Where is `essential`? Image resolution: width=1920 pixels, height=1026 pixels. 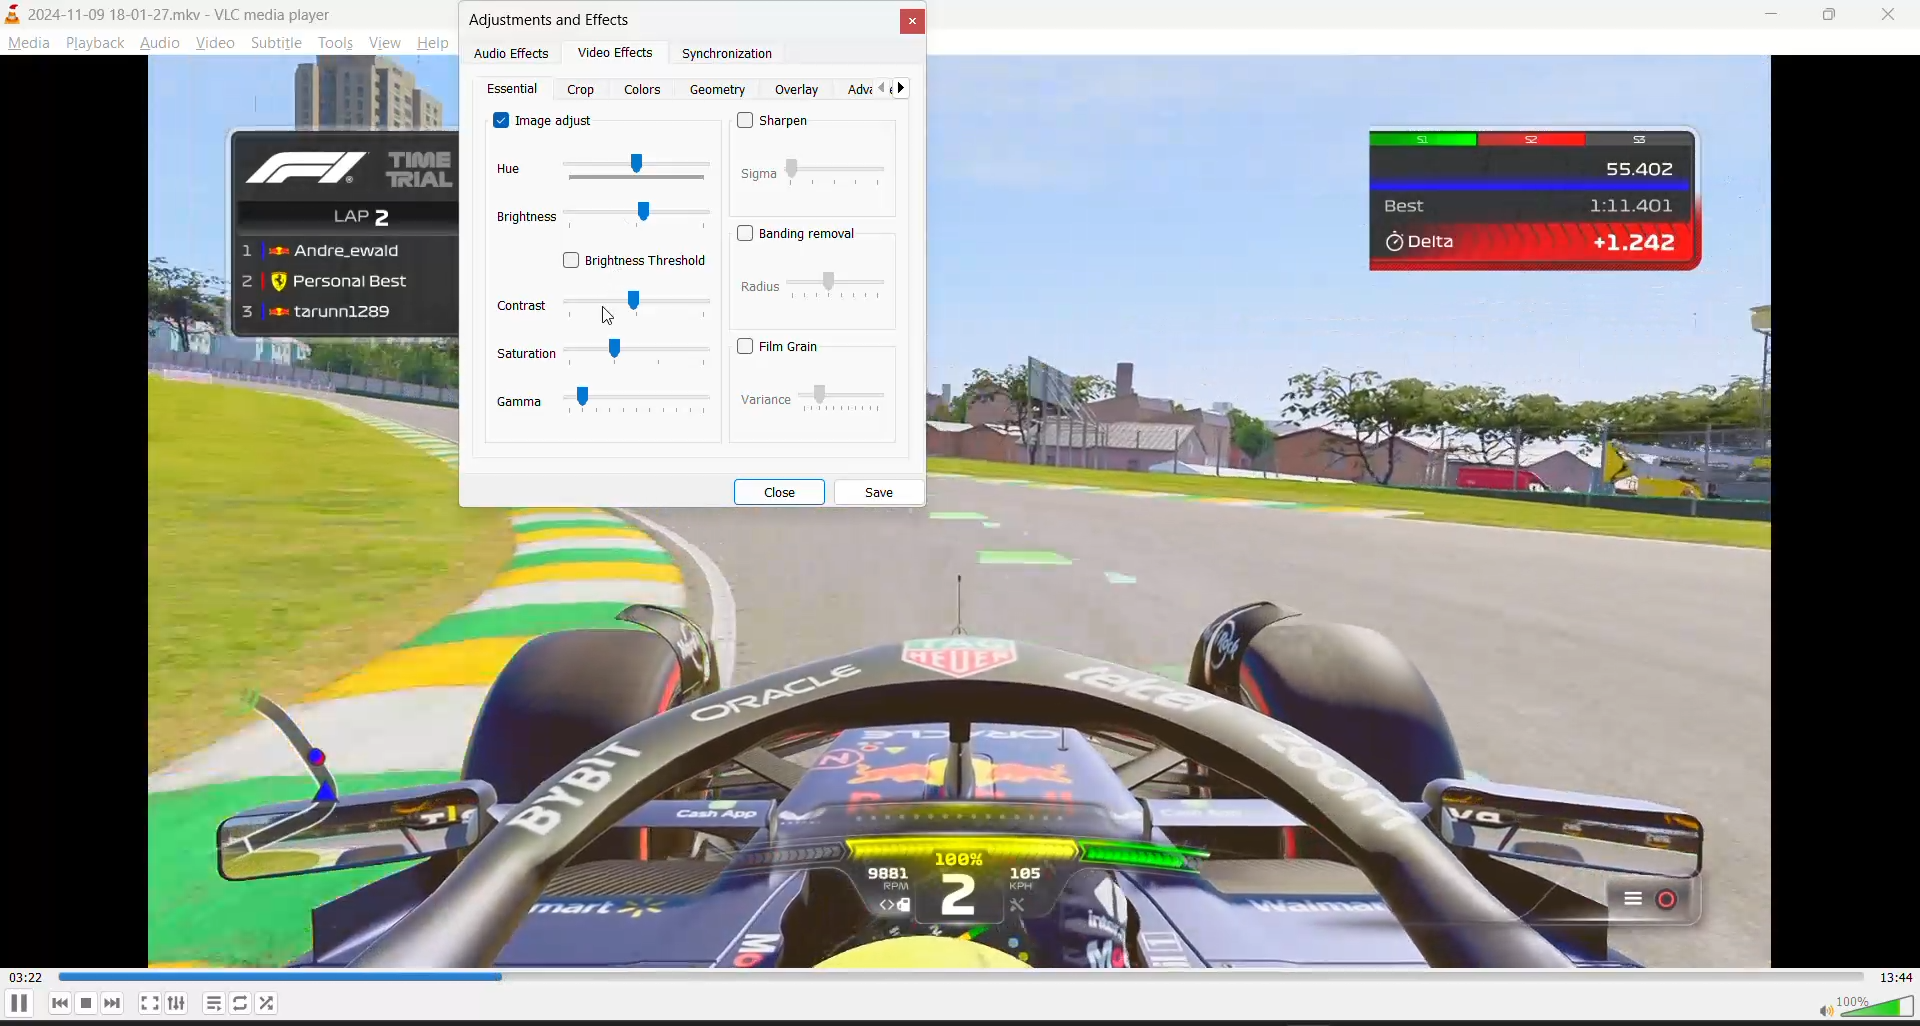
essential is located at coordinates (515, 90).